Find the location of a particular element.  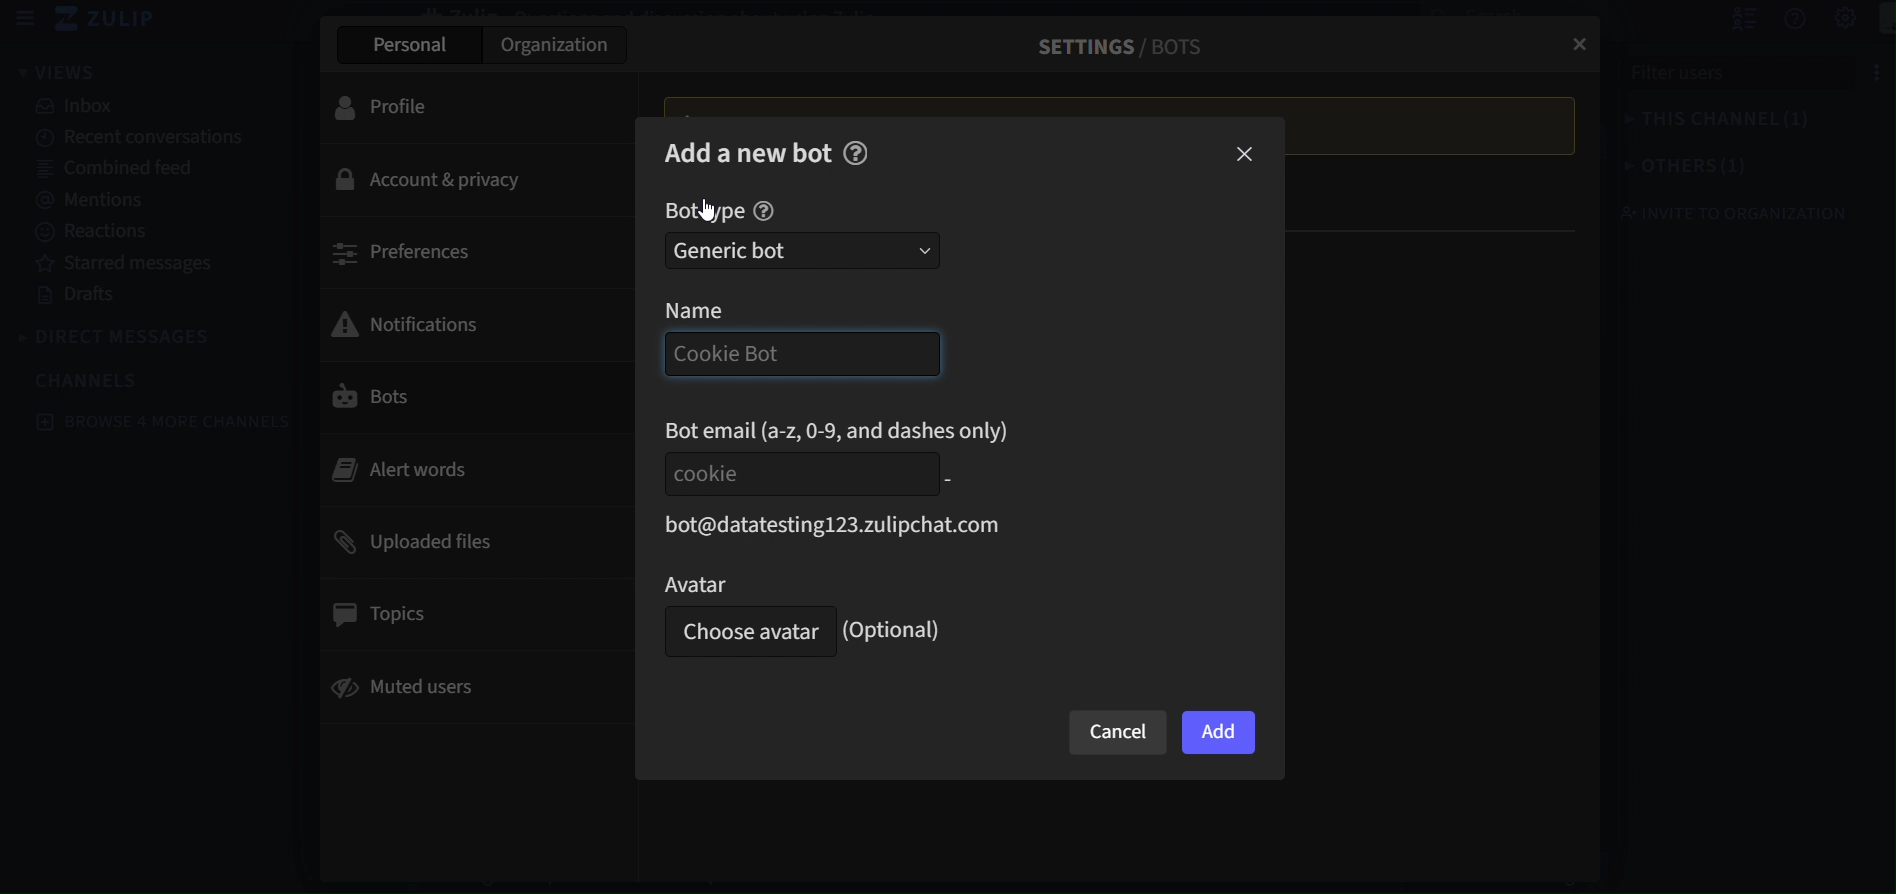

account & privacy is located at coordinates (453, 181).